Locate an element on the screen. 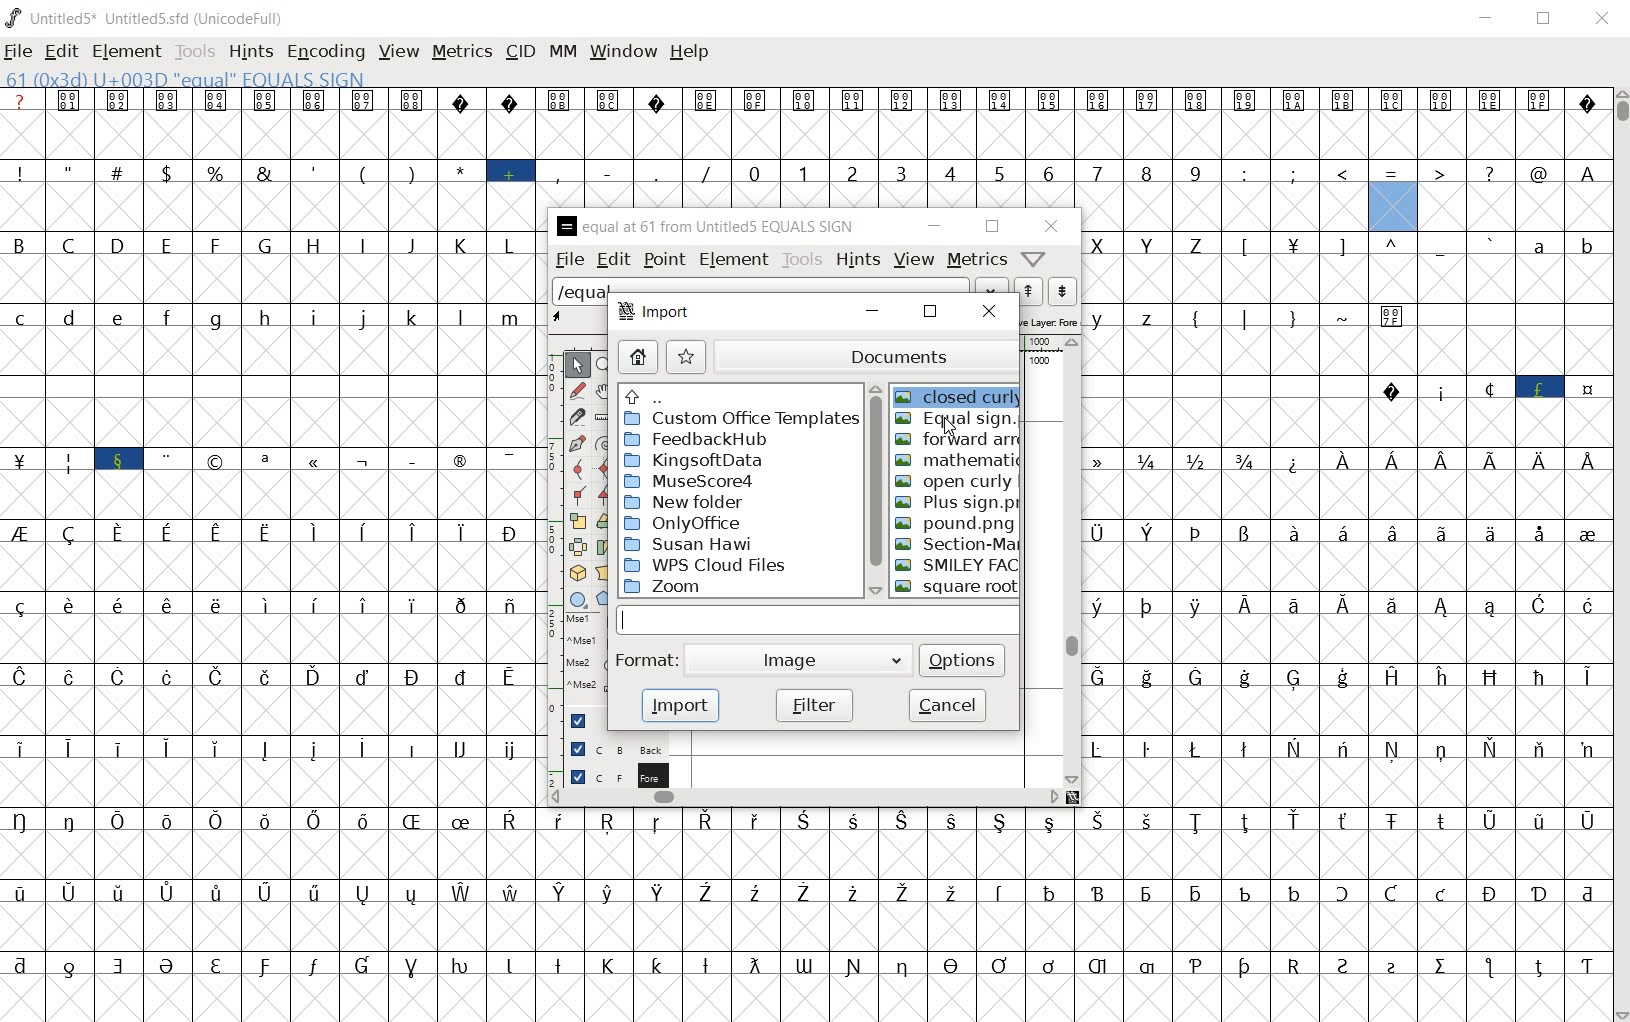 The width and height of the screenshot is (1630, 1022). 61(0x3d) U+003D "EQUAL" EQUALS SIGN is located at coordinates (186, 80).